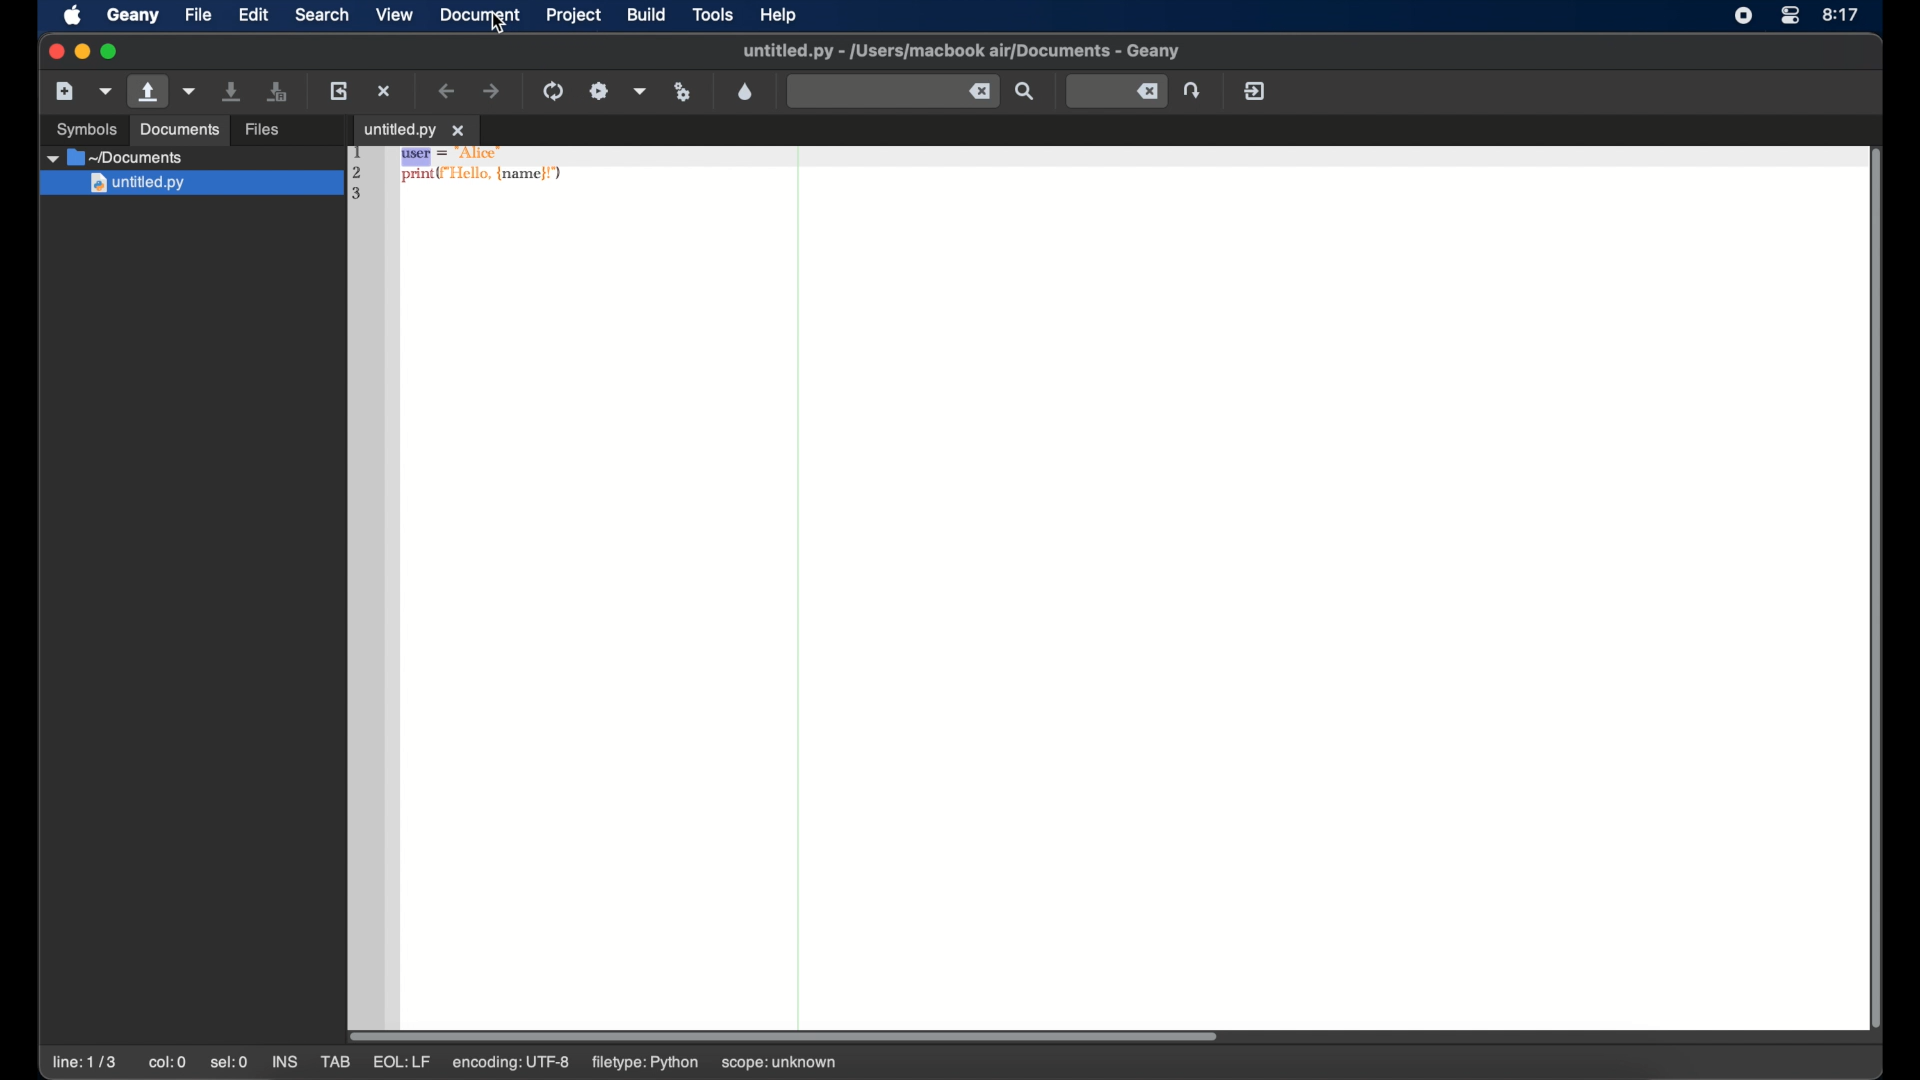 Image resolution: width=1920 pixels, height=1080 pixels. I want to click on minimize, so click(82, 52).